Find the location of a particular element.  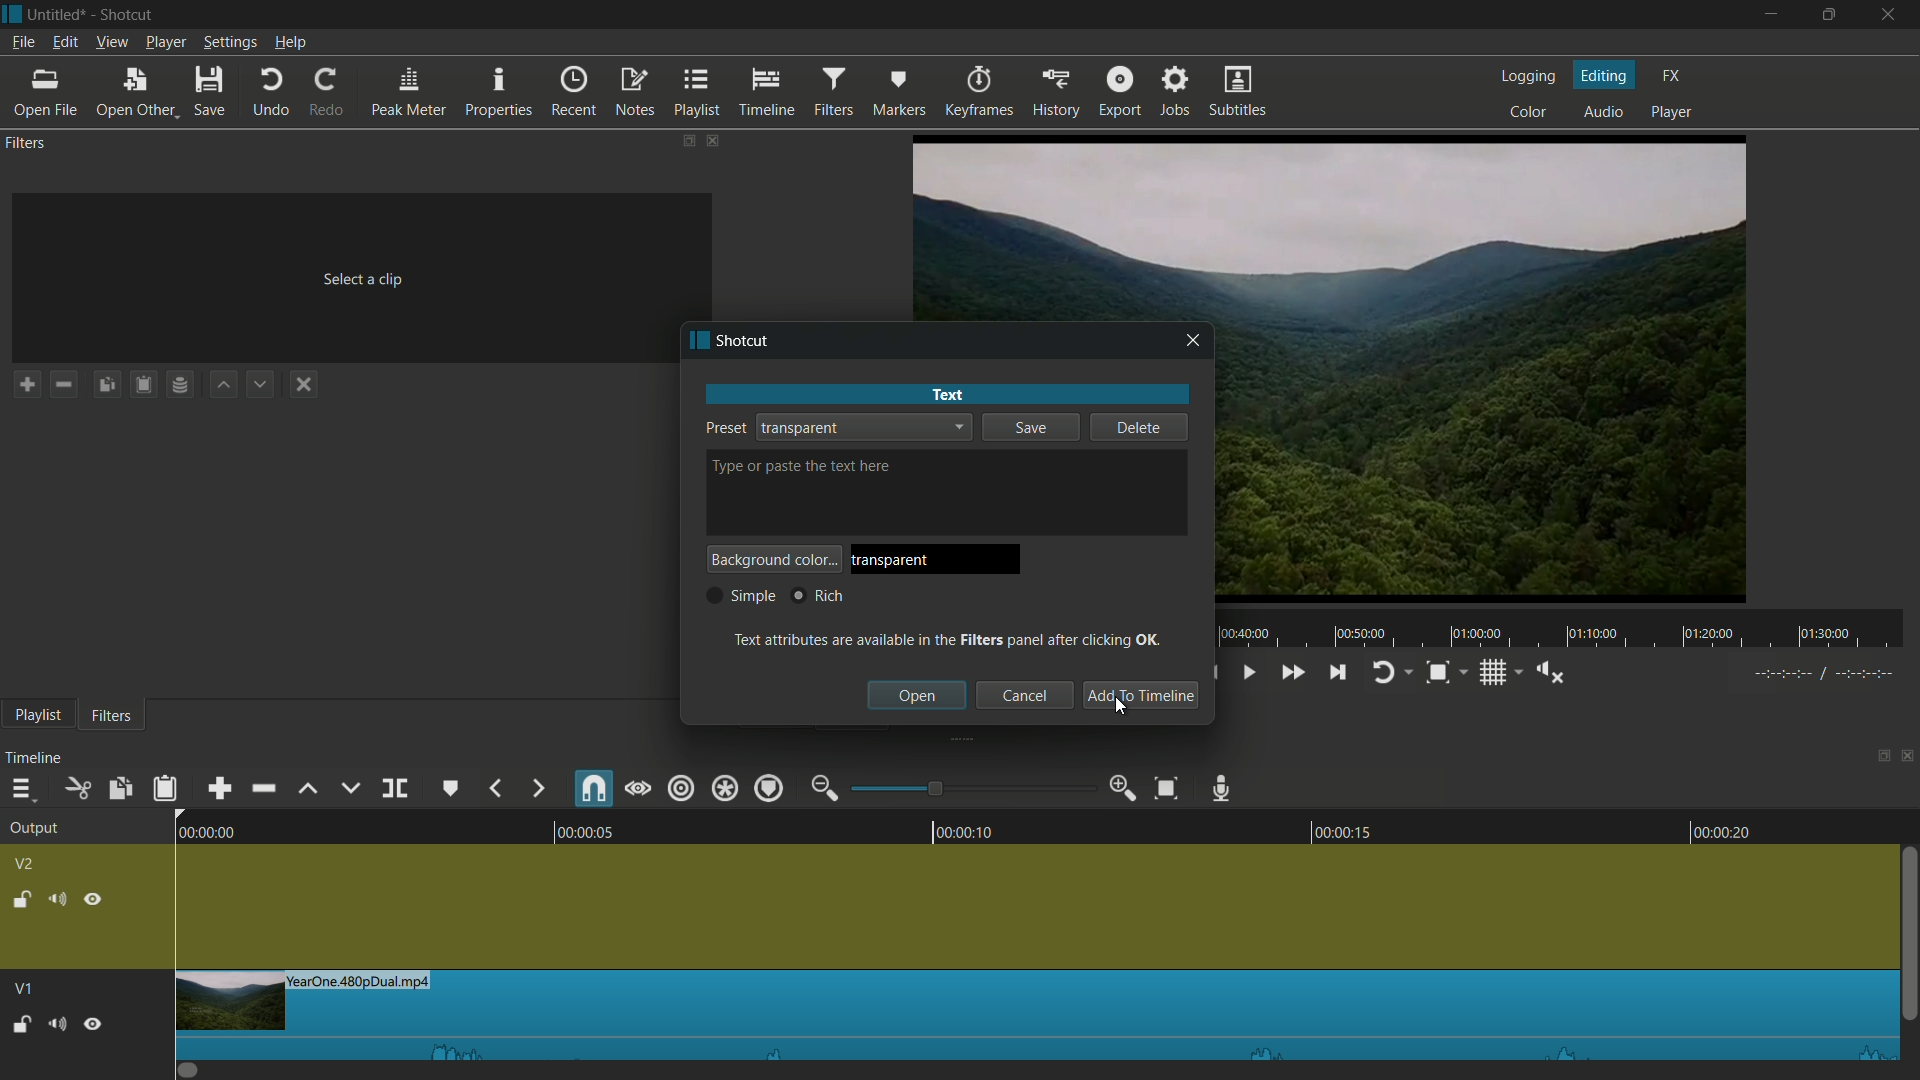

record audio is located at coordinates (1223, 786).